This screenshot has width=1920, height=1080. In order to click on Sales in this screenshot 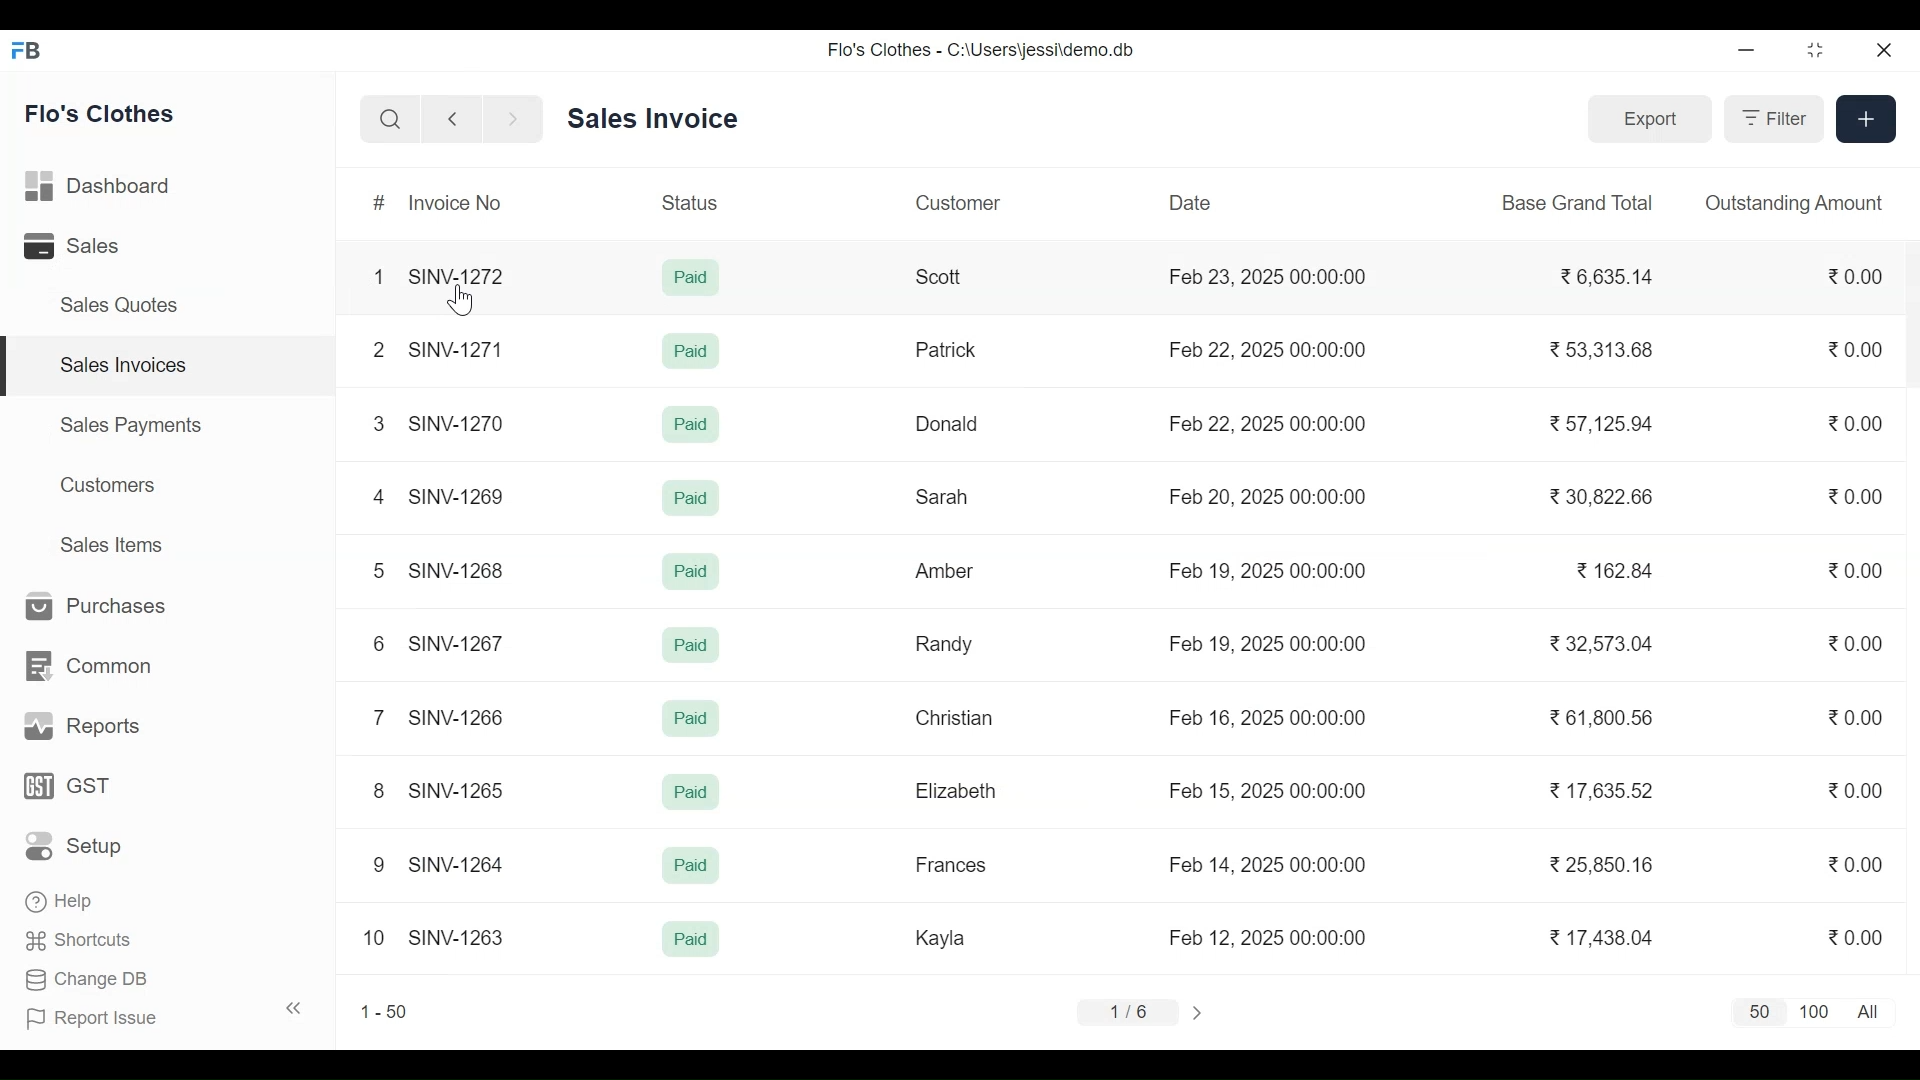, I will do `click(81, 246)`.